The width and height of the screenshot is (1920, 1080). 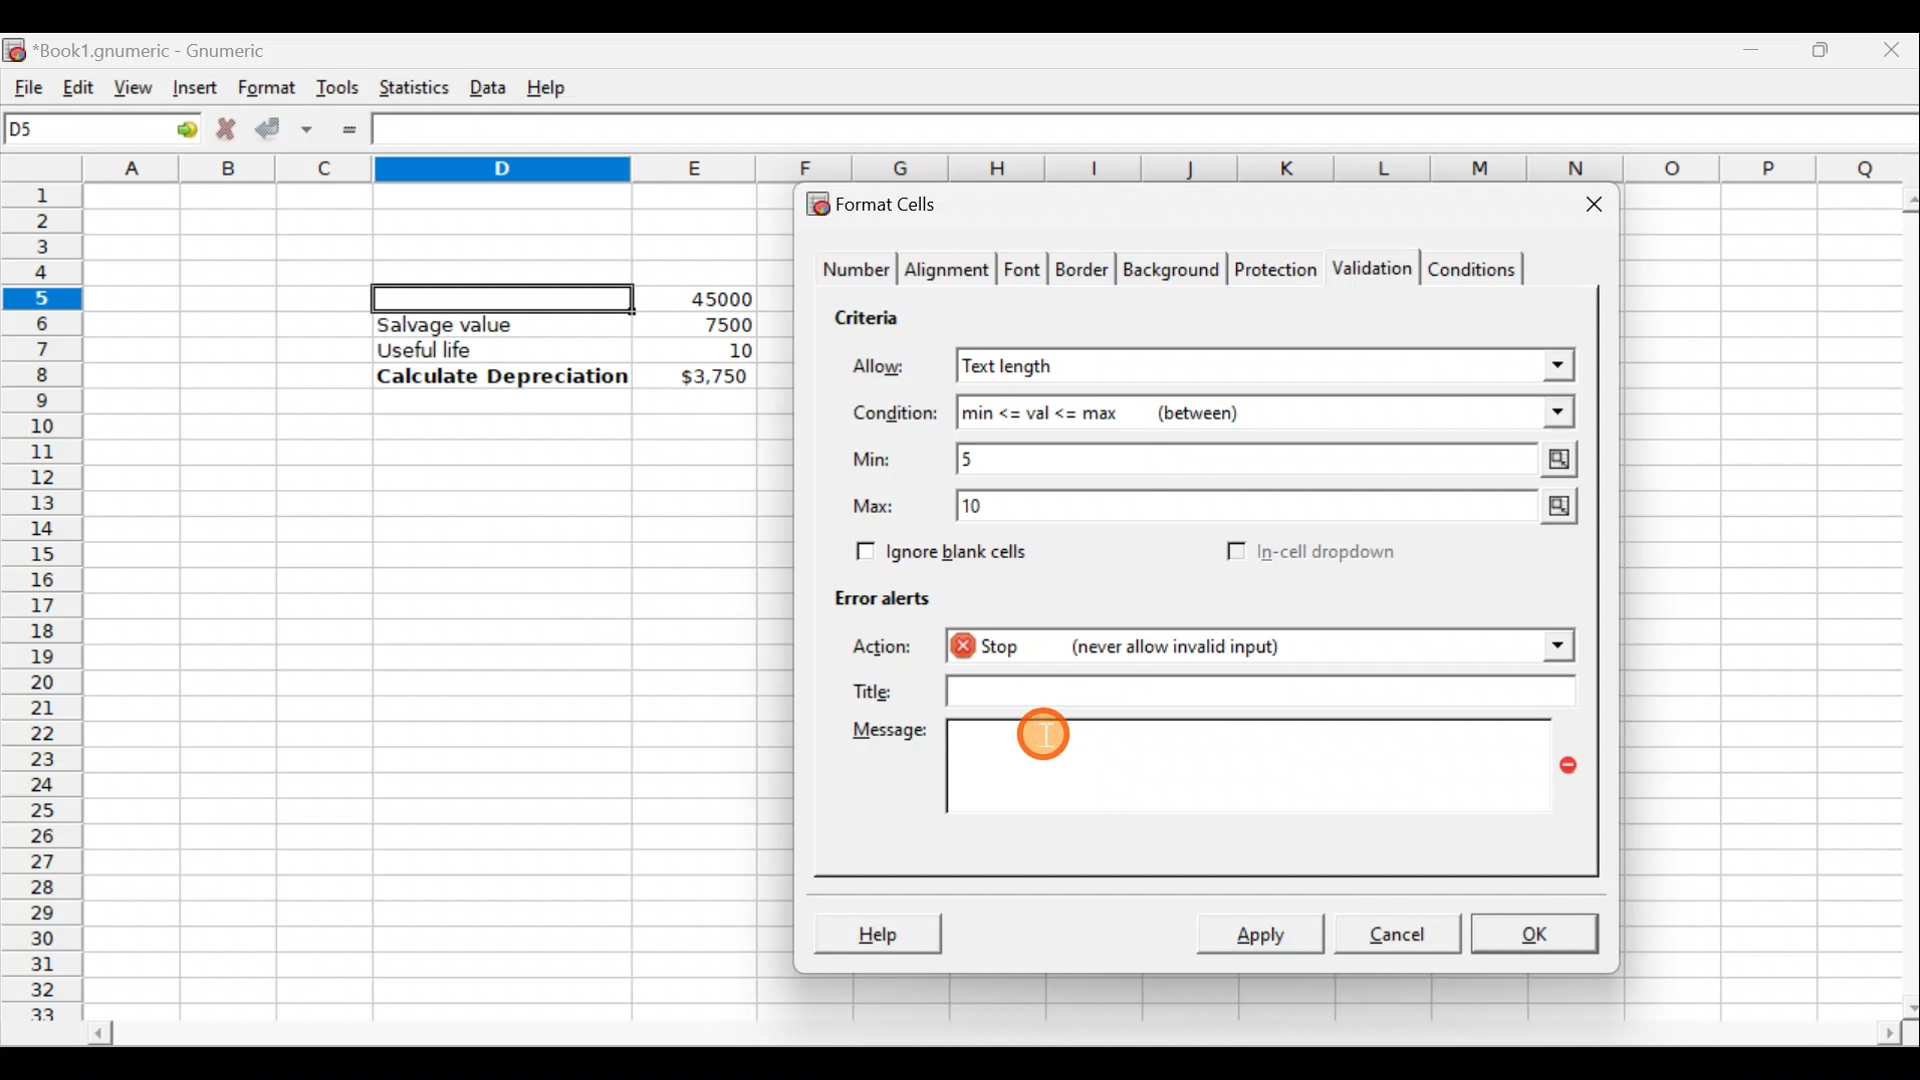 What do you see at coordinates (503, 295) in the screenshot?
I see `Selected cell` at bounding box center [503, 295].